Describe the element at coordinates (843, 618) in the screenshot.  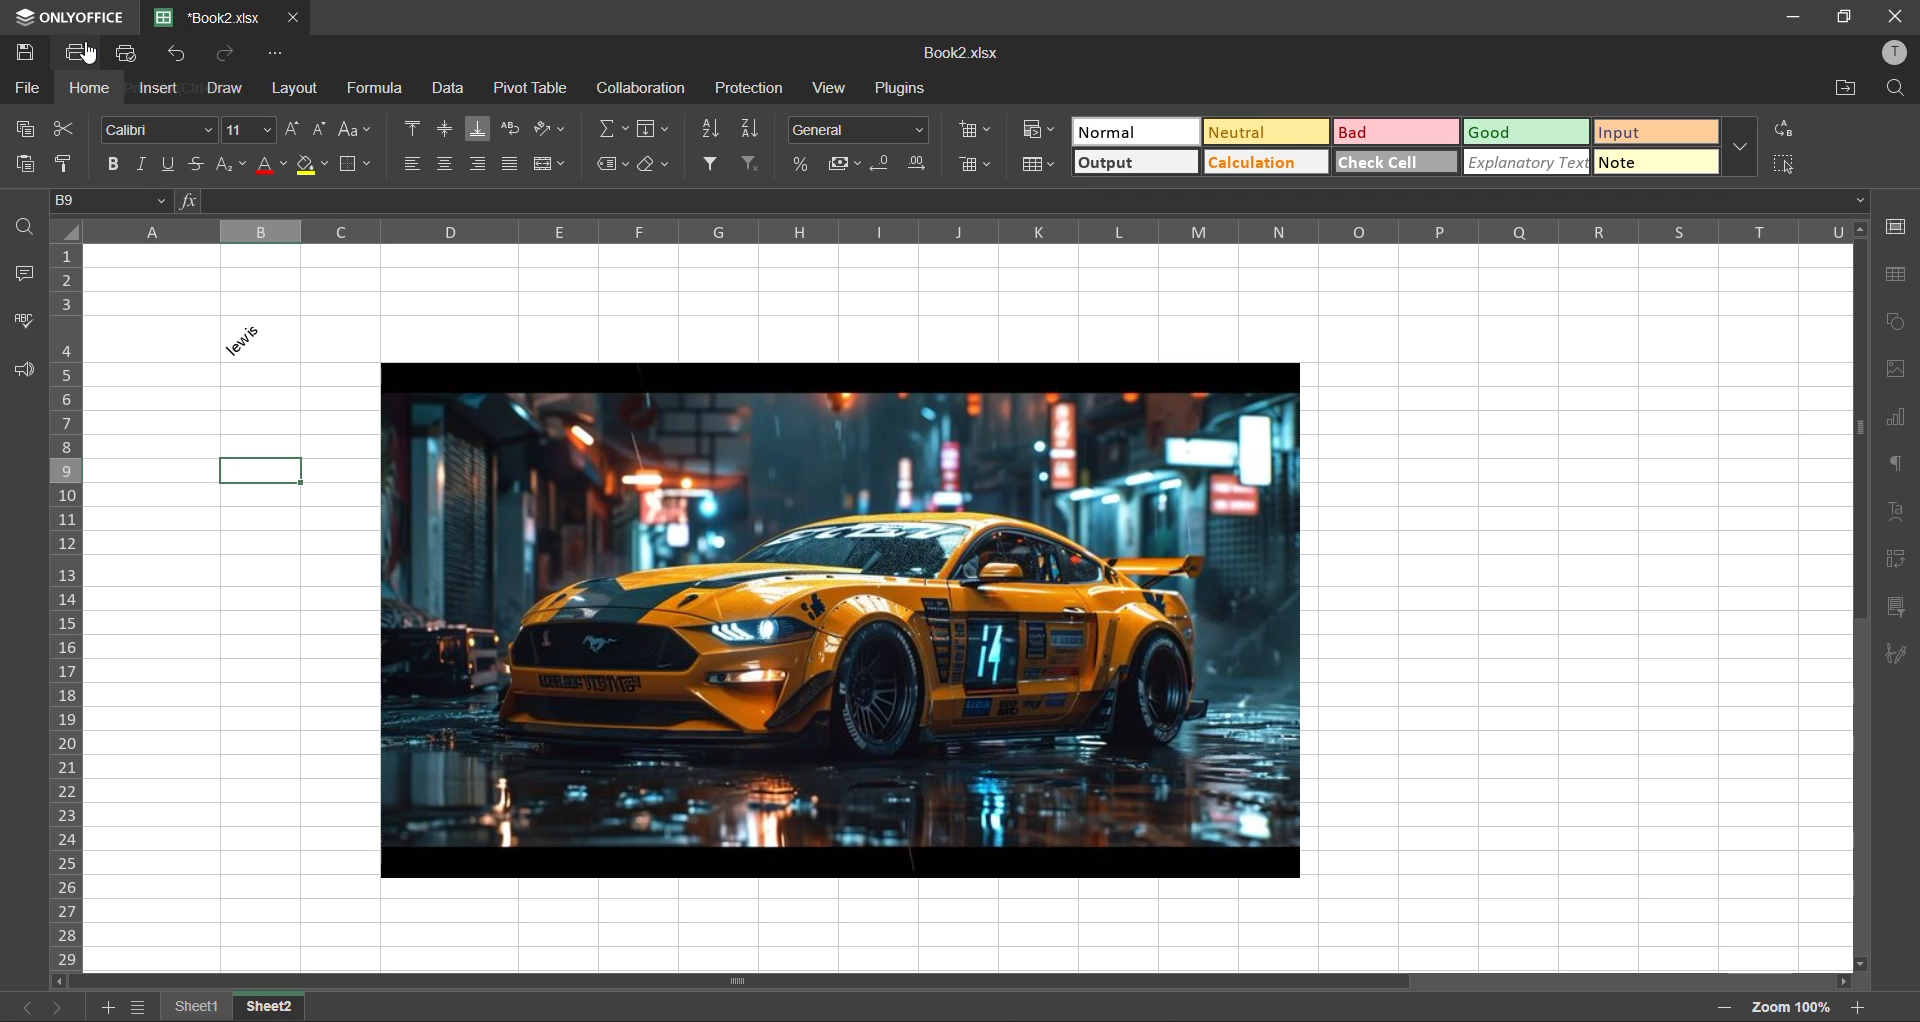
I see `picture` at that location.